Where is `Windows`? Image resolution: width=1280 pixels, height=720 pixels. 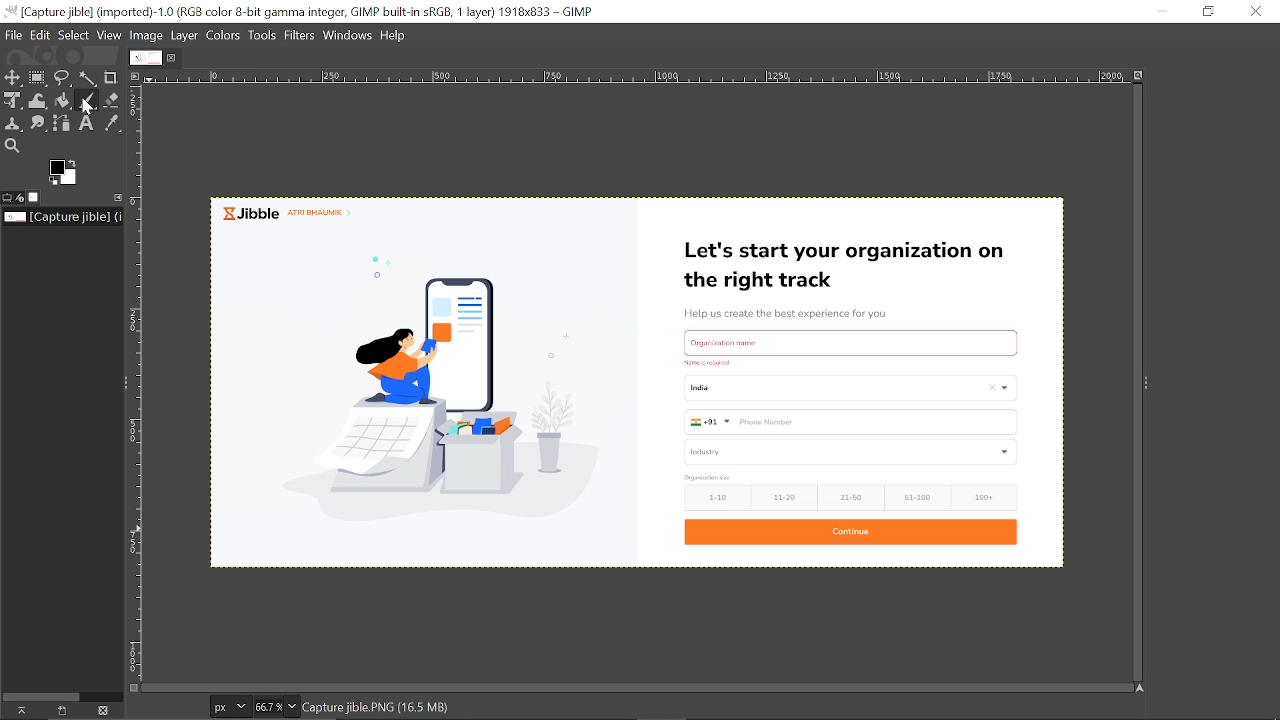 Windows is located at coordinates (349, 36).